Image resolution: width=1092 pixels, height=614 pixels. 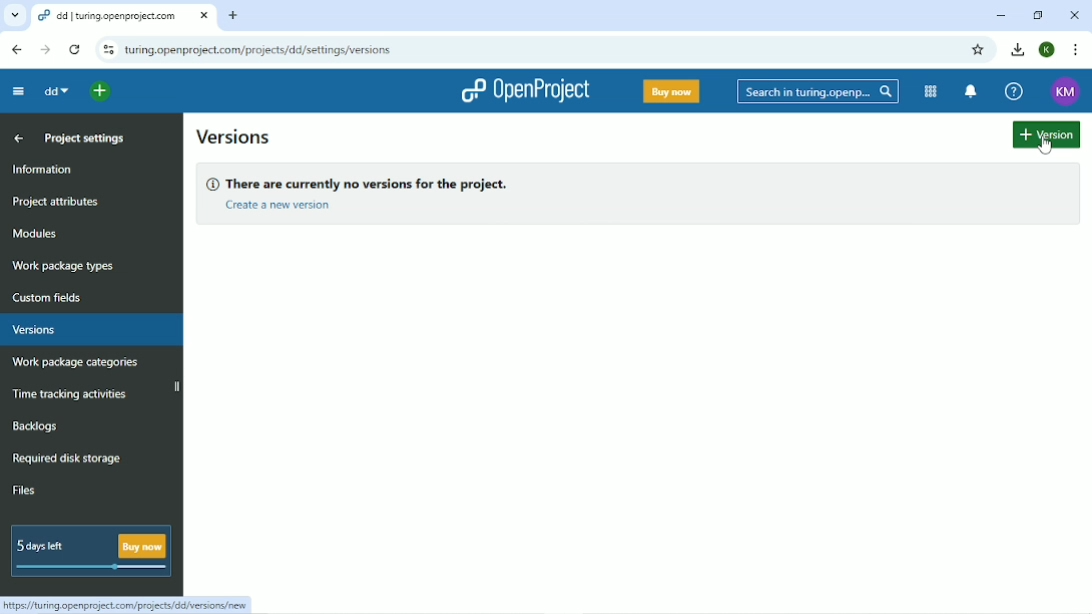 What do you see at coordinates (19, 92) in the screenshot?
I see `Collapse project menu` at bounding box center [19, 92].